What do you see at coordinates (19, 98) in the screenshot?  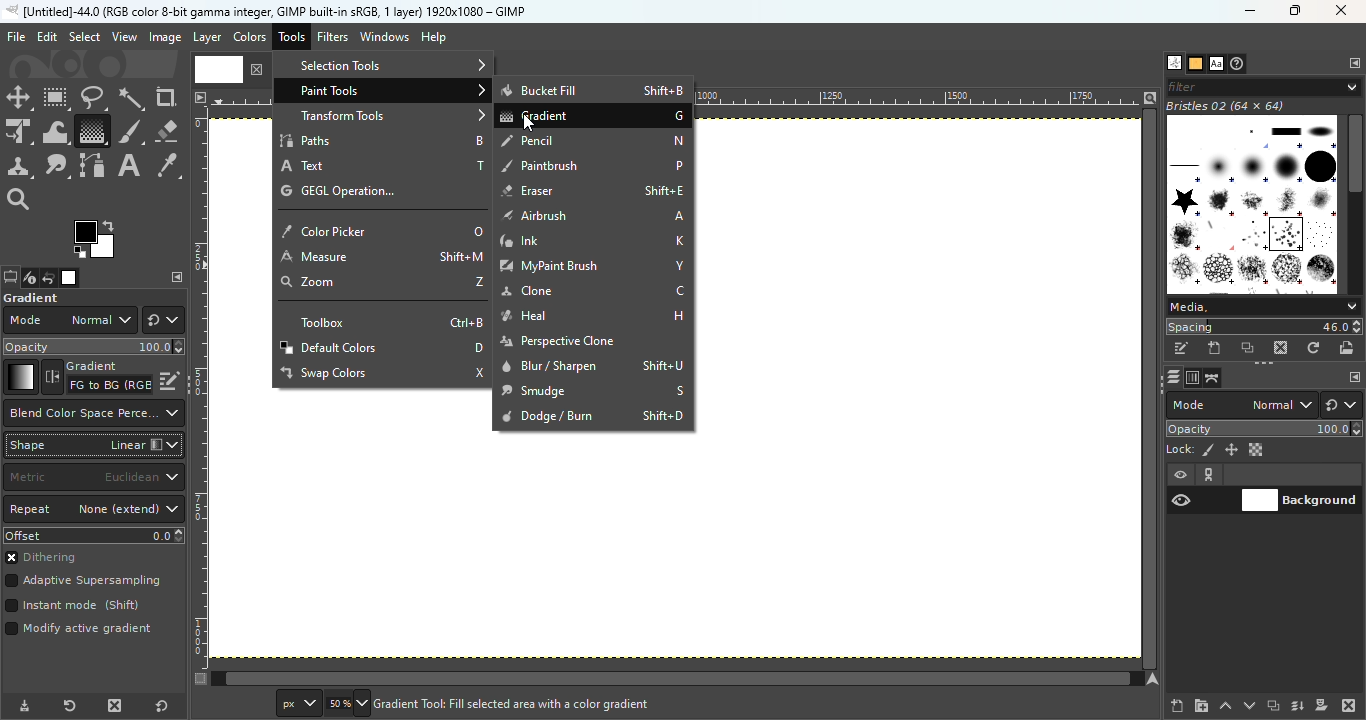 I see `Move tool` at bounding box center [19, 98].